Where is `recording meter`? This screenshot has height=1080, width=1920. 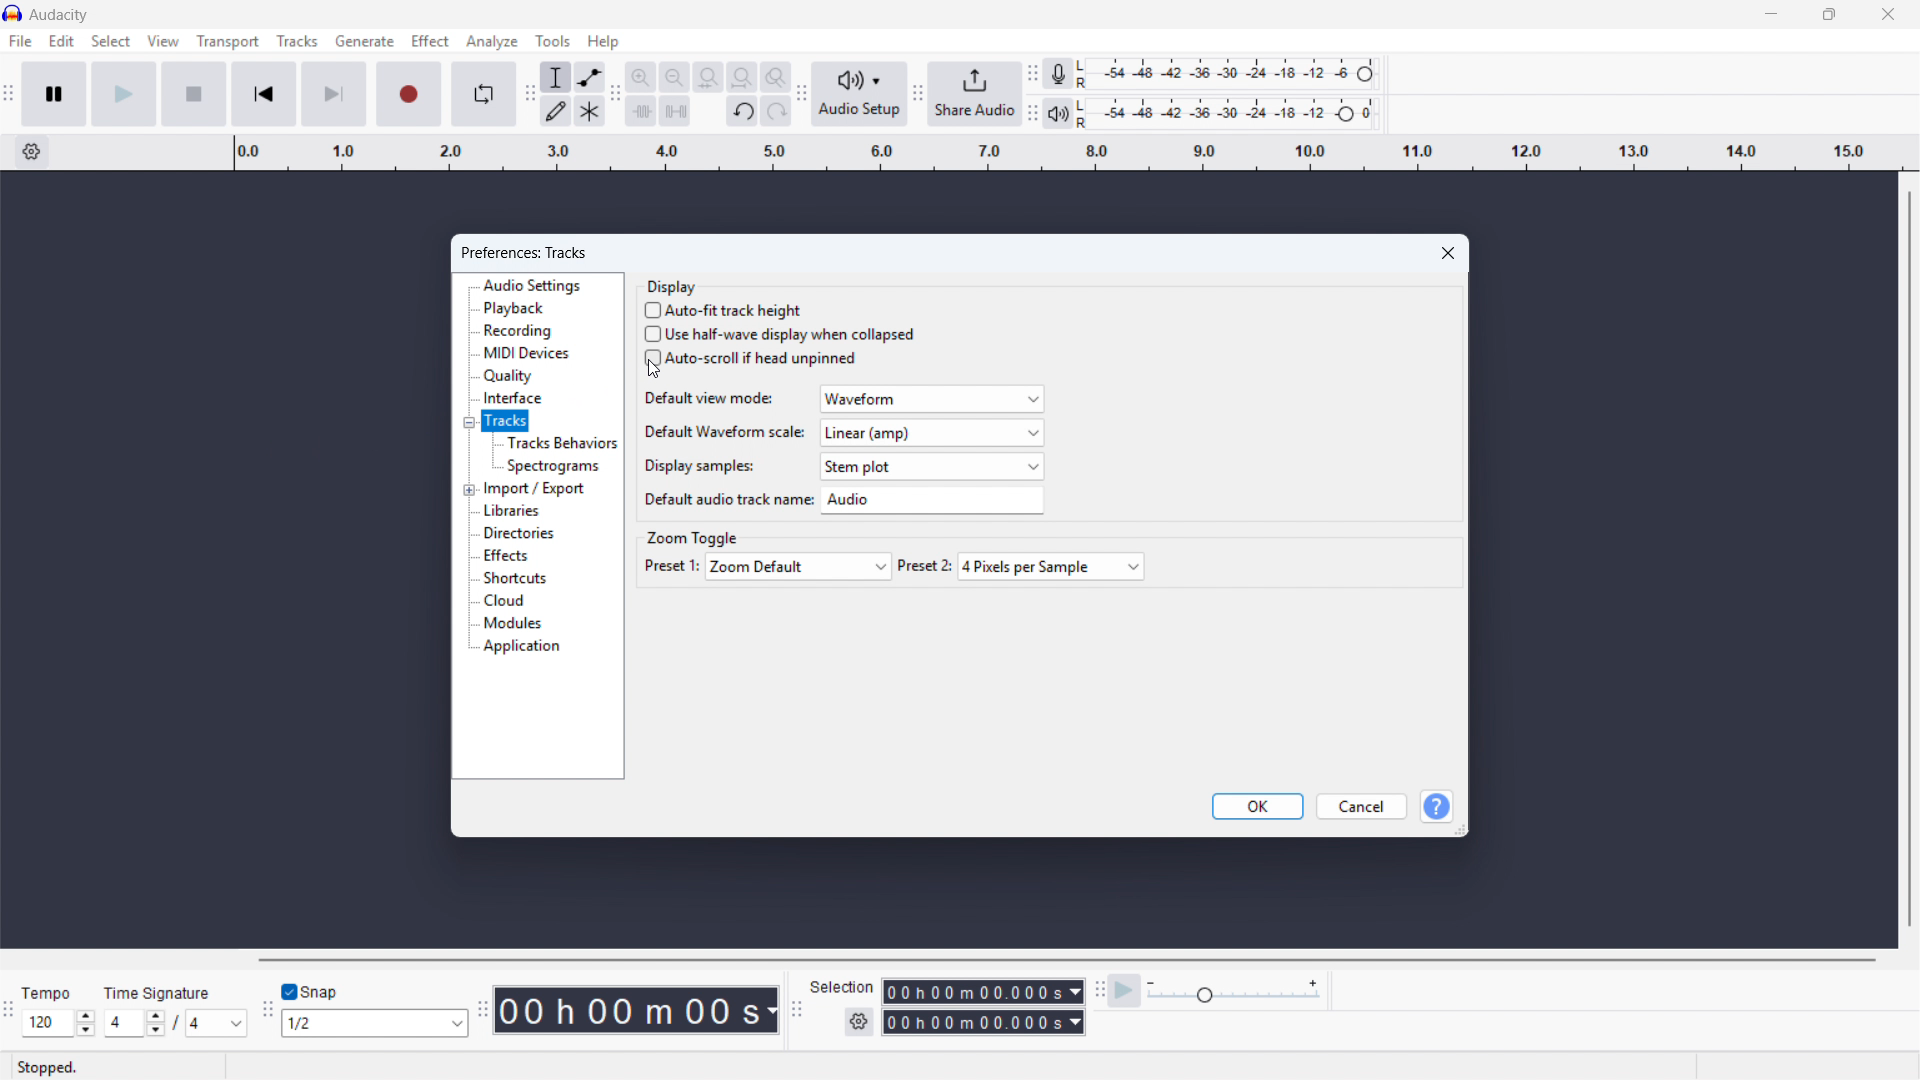 recording meter is located at coordinates (1059, 73).